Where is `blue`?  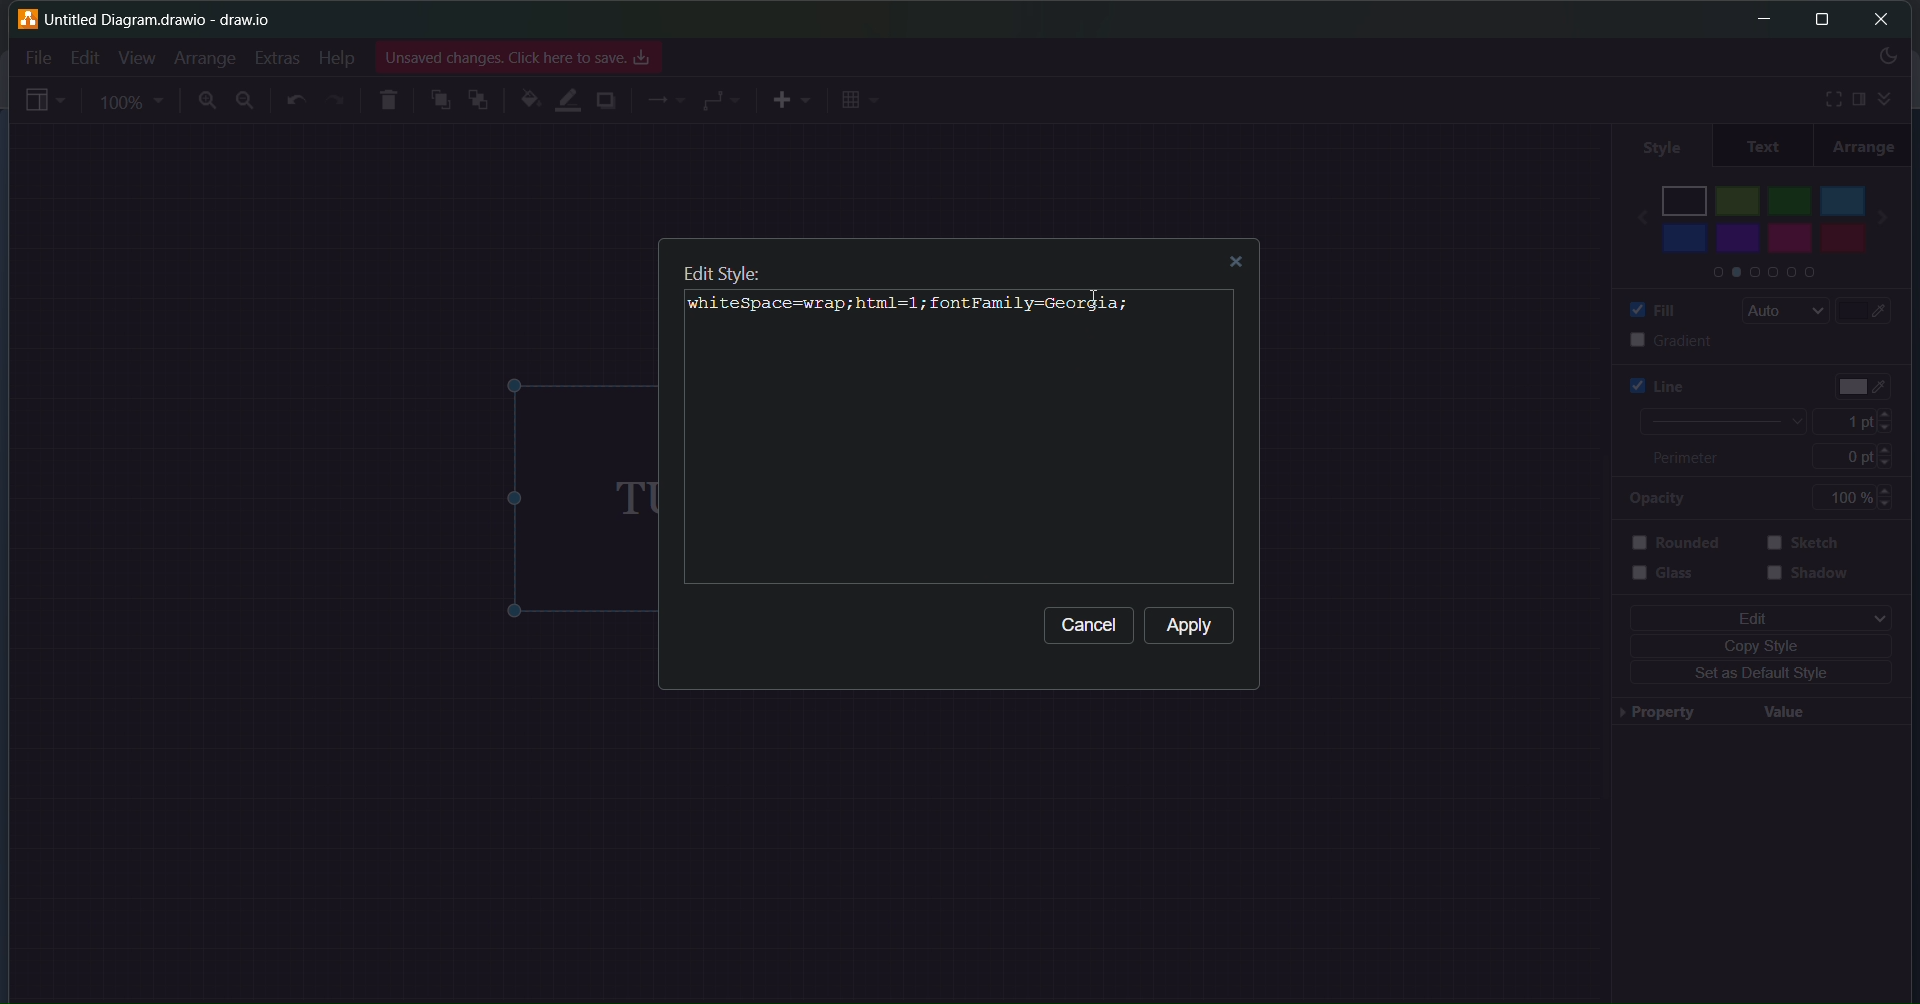 blue is located at coordinates (1684, 238).